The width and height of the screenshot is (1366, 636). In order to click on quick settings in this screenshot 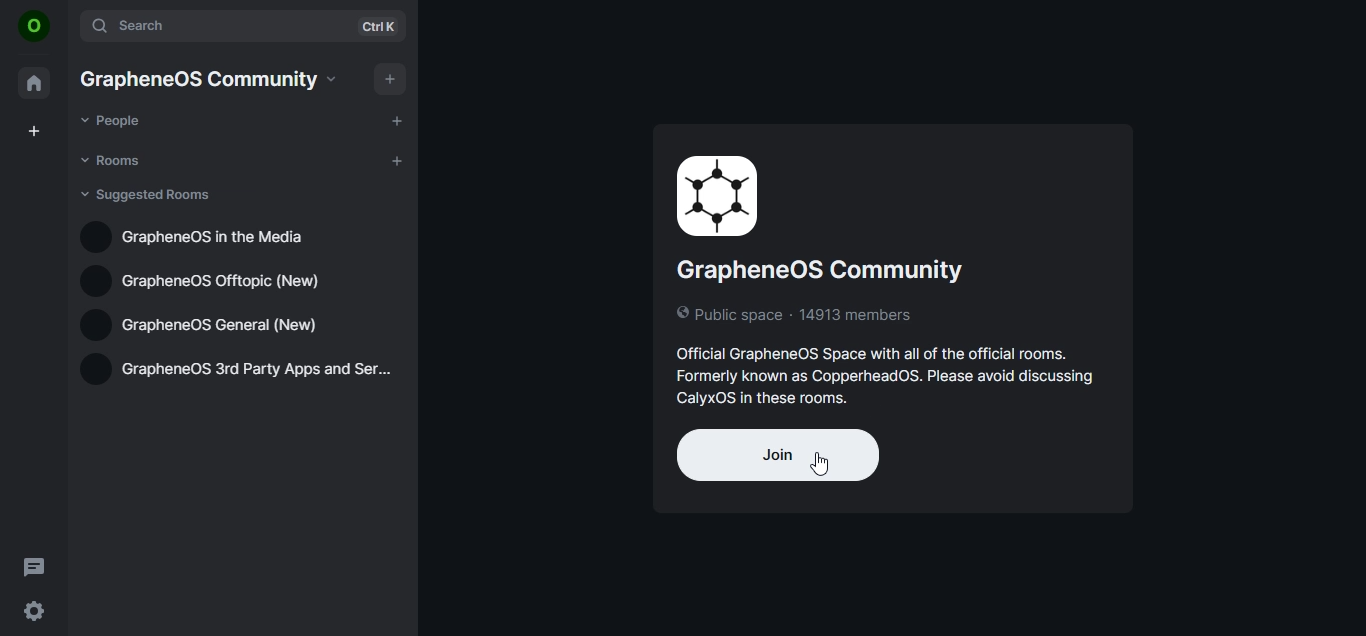, I will do `click(34, 611)`.